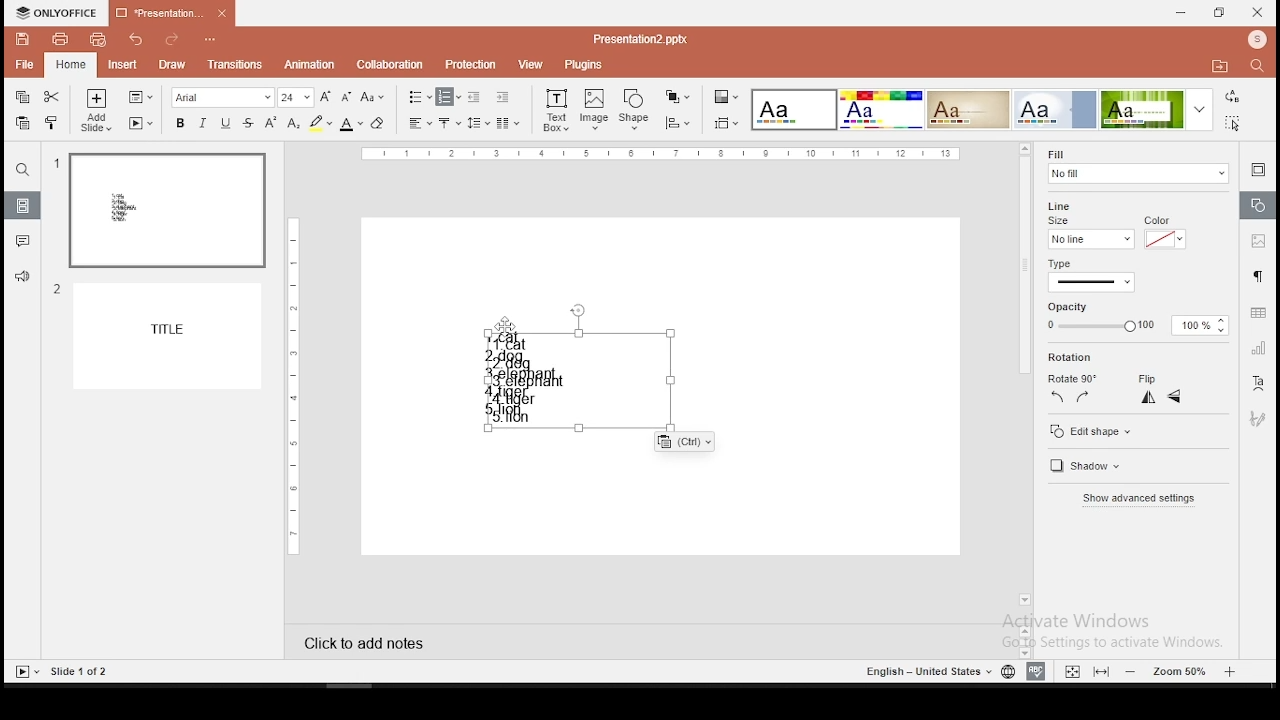 The width and height of the screenshot is (1280, 720). I want to click on subscript, so click(293, 123).